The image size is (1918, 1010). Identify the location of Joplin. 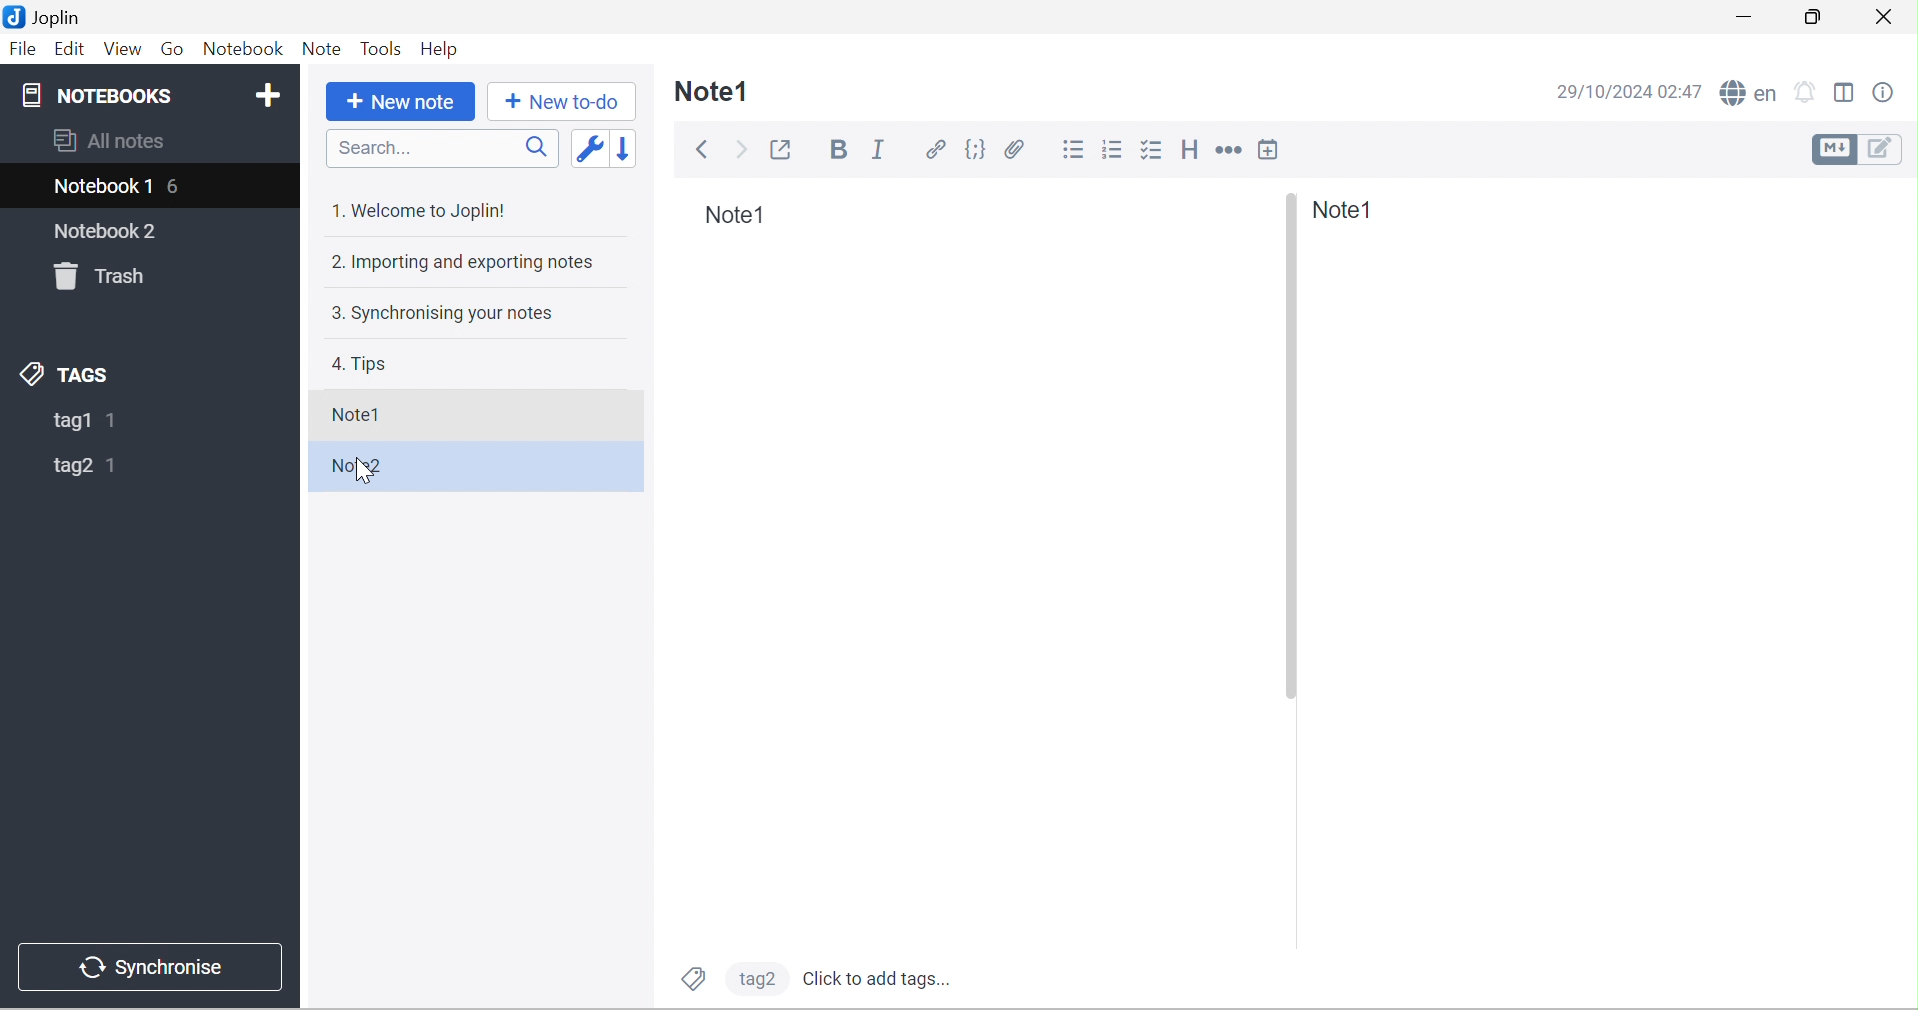
(42, 16).